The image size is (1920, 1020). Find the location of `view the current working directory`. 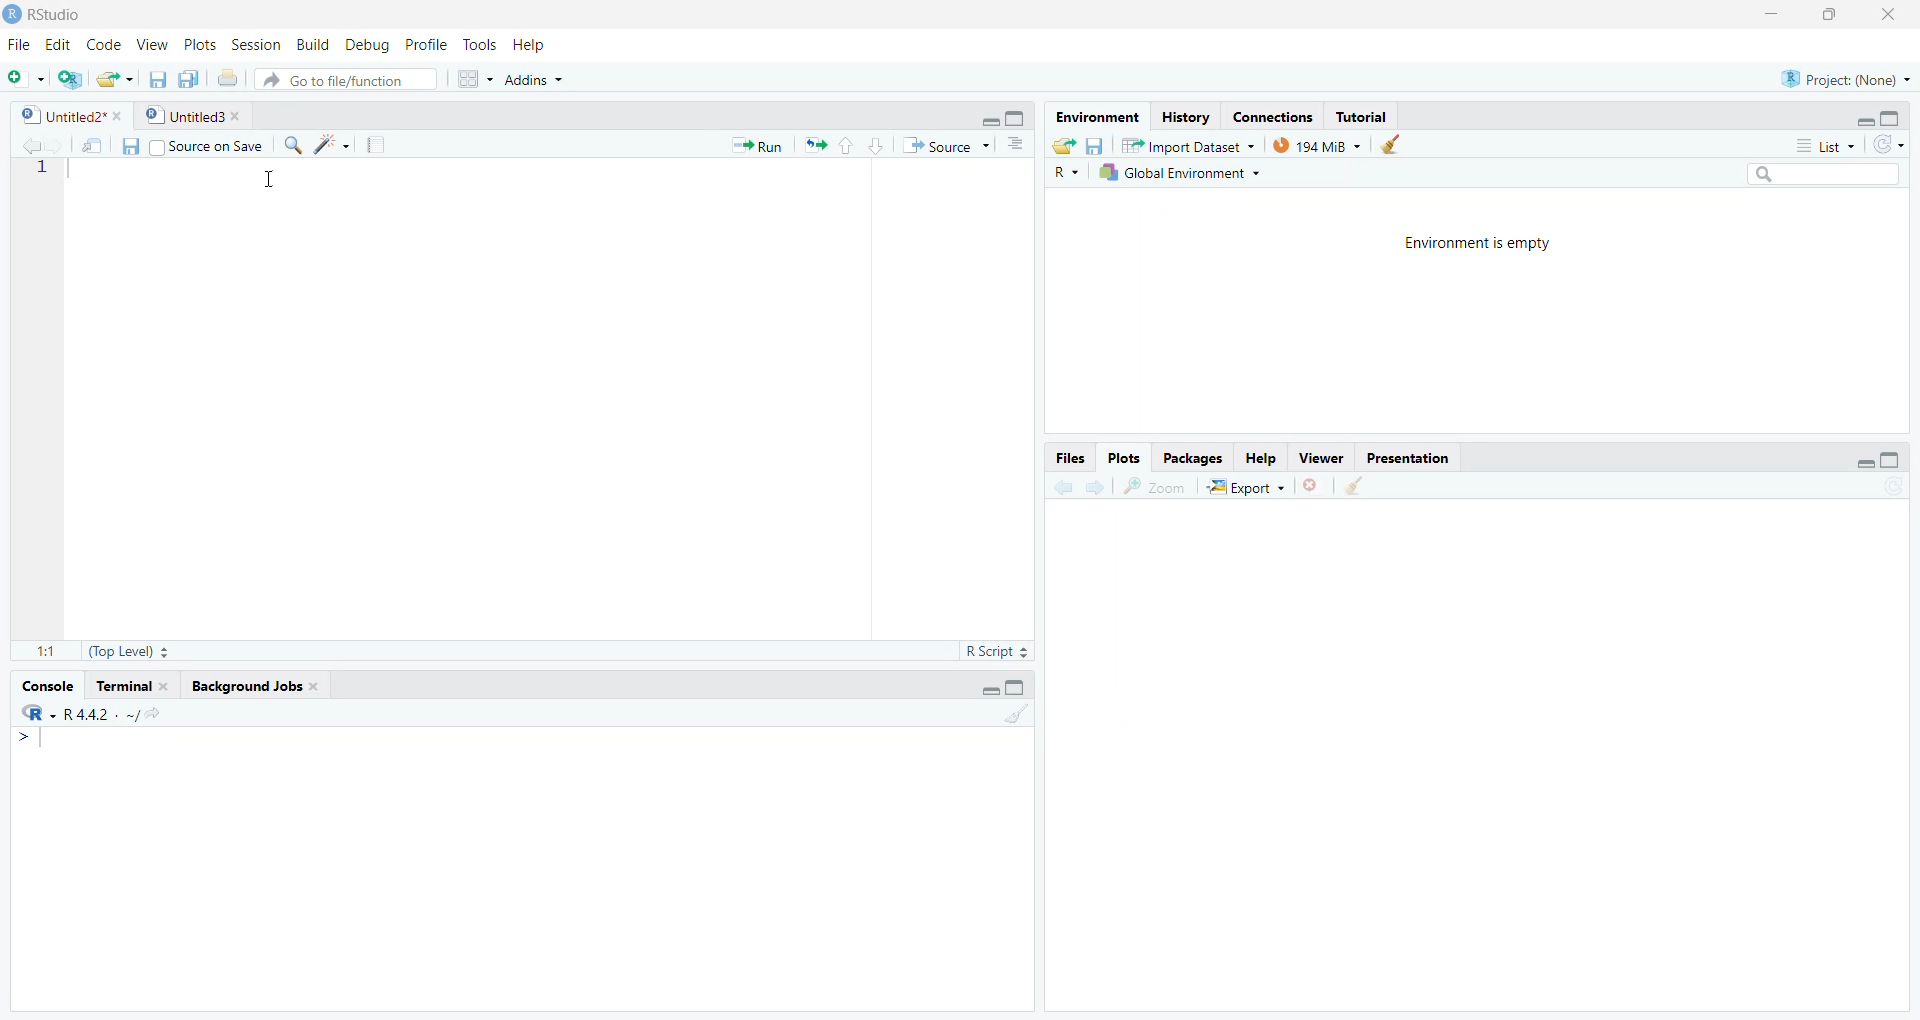

view the current working directory is located at coordinates (152, 715).